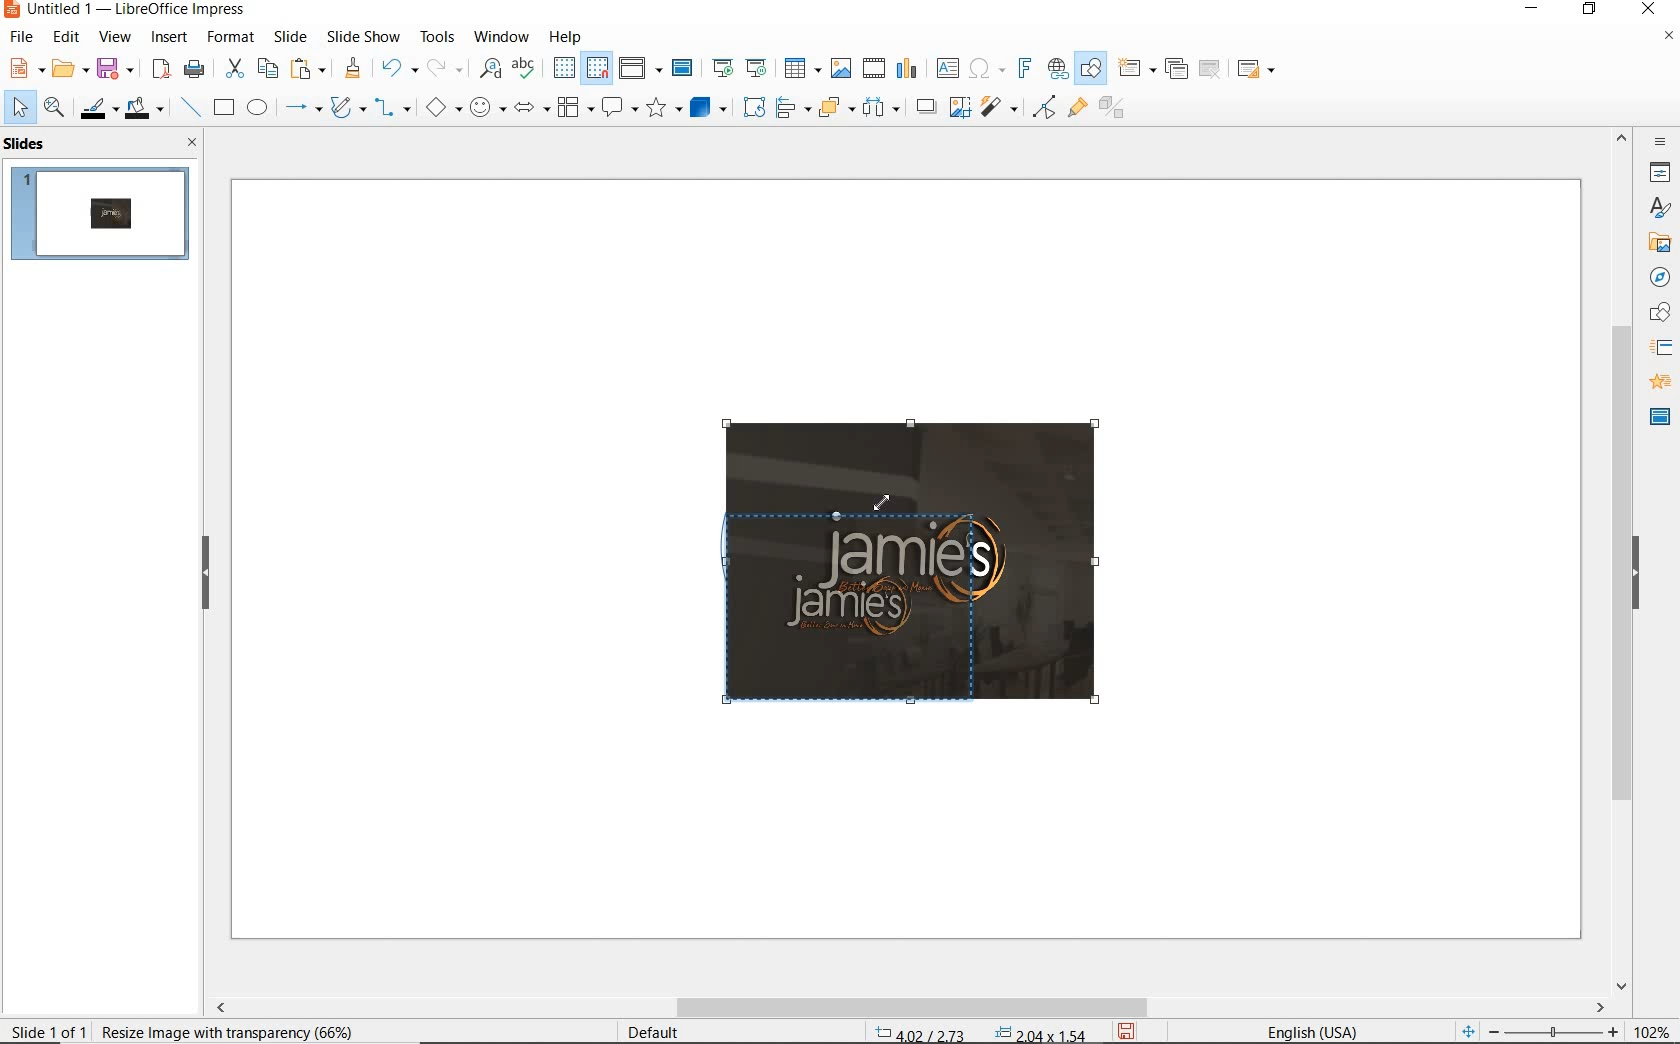 The image size is (1680, 1044). I want to click on flowchart, so click(574, 109).